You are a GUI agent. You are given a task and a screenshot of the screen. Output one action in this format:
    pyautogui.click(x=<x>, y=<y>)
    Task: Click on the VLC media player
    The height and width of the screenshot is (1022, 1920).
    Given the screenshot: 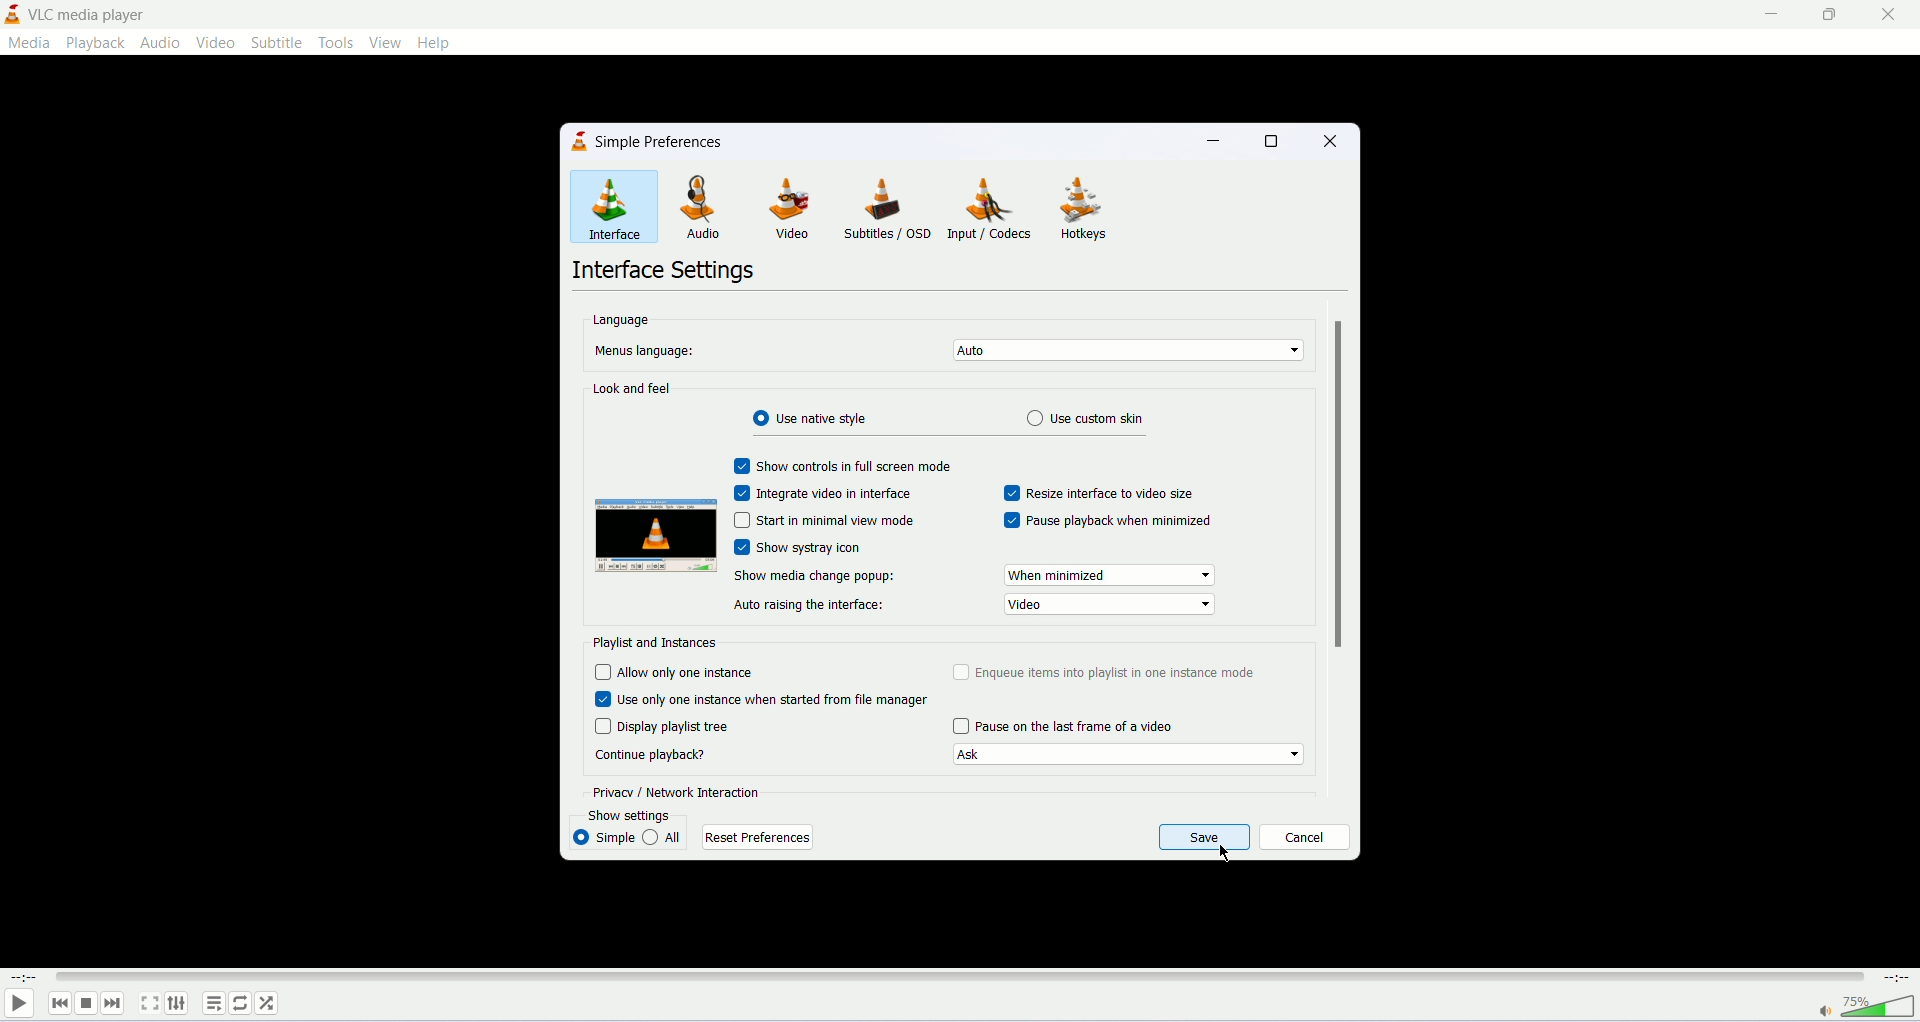 What is the action you would take?
    pyautogui.click(x=89, y=15)
    